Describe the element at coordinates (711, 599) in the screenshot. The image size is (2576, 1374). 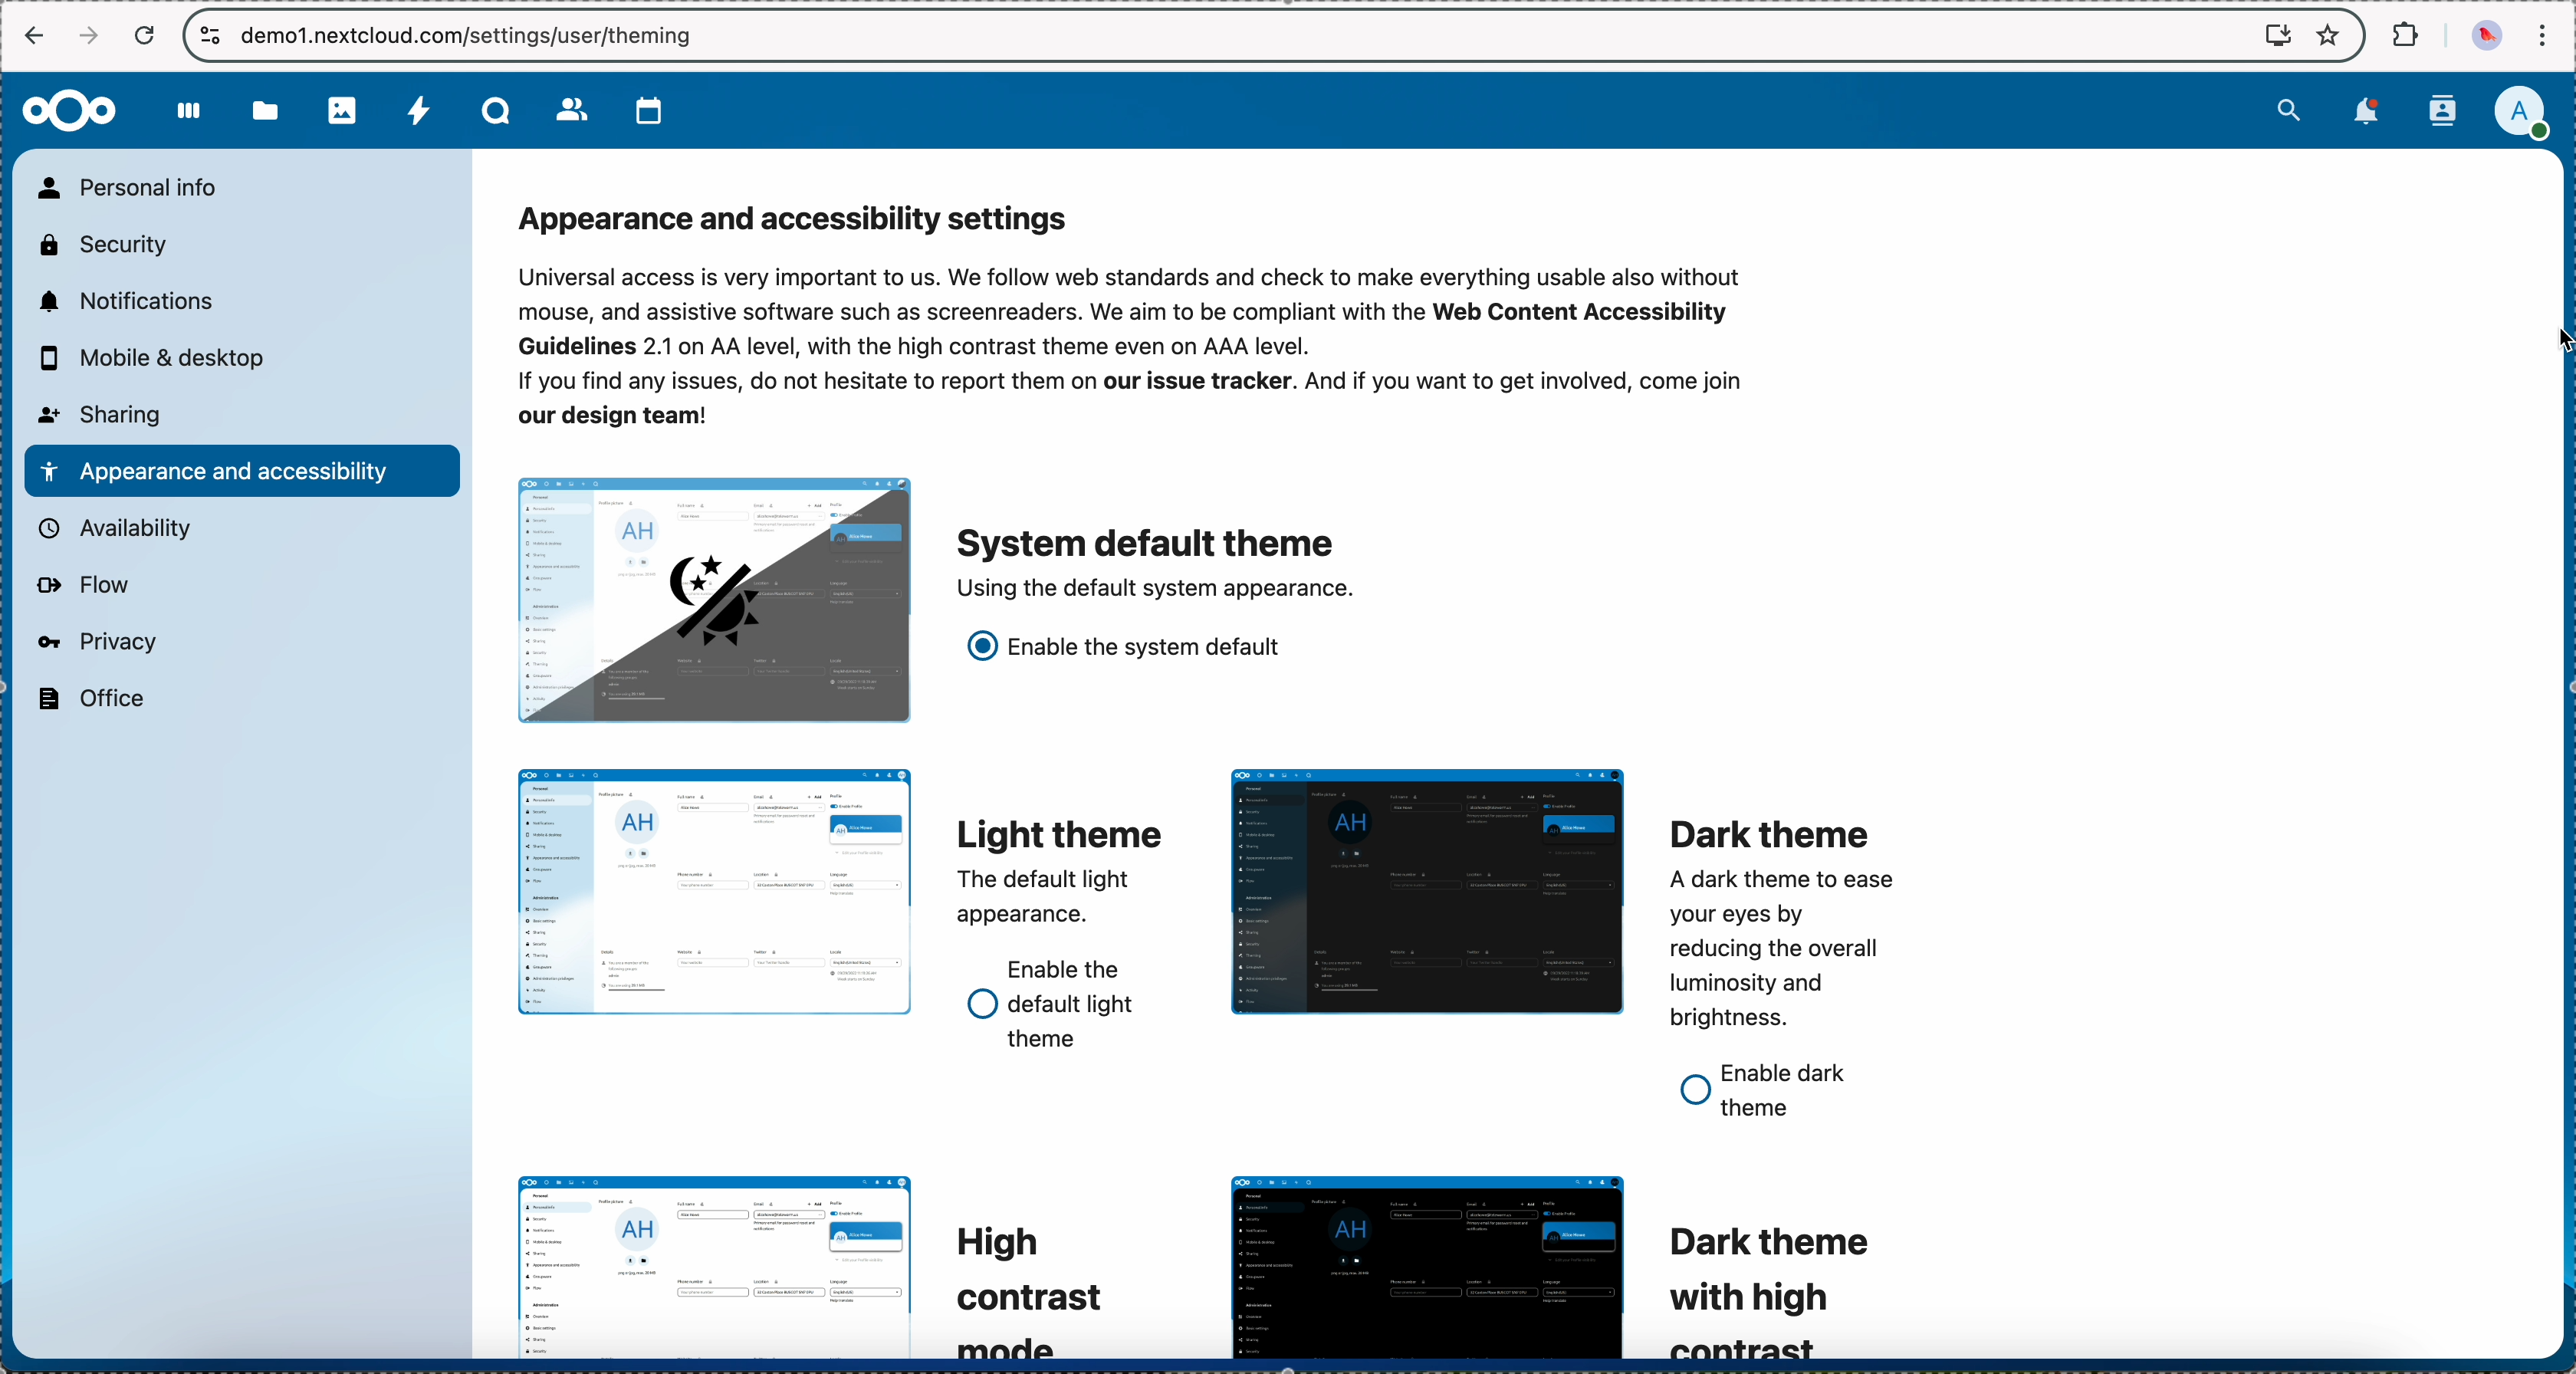
I see `system default theme preview` at that location.